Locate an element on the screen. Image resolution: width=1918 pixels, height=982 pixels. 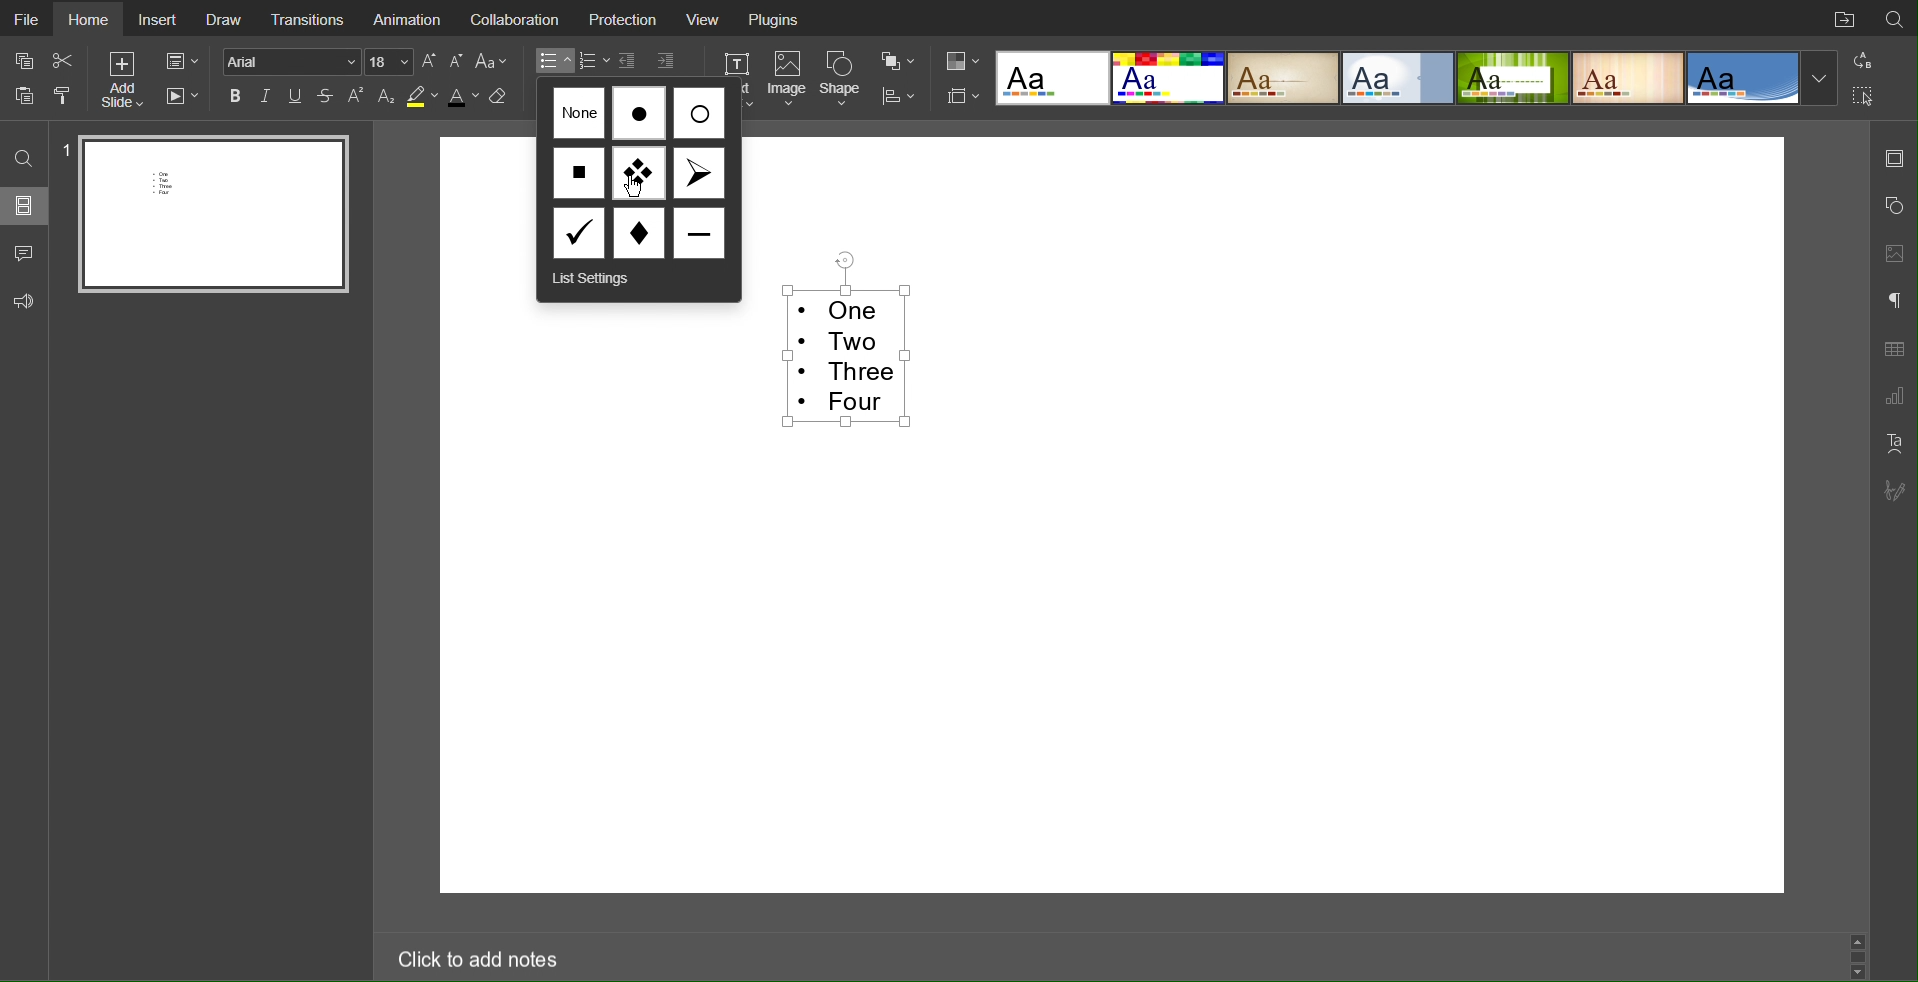
Insert is located at coordinates (159, 19).